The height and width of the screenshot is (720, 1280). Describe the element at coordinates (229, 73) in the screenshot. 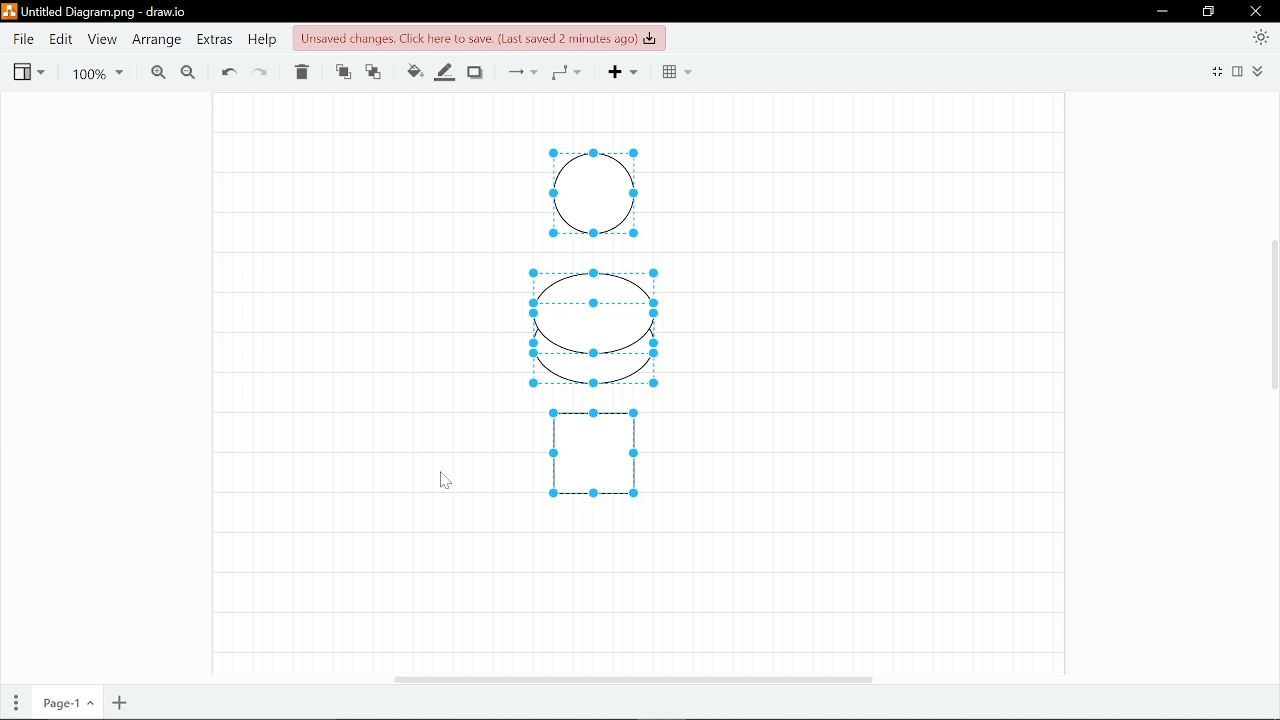

I see `Undo` at that location.